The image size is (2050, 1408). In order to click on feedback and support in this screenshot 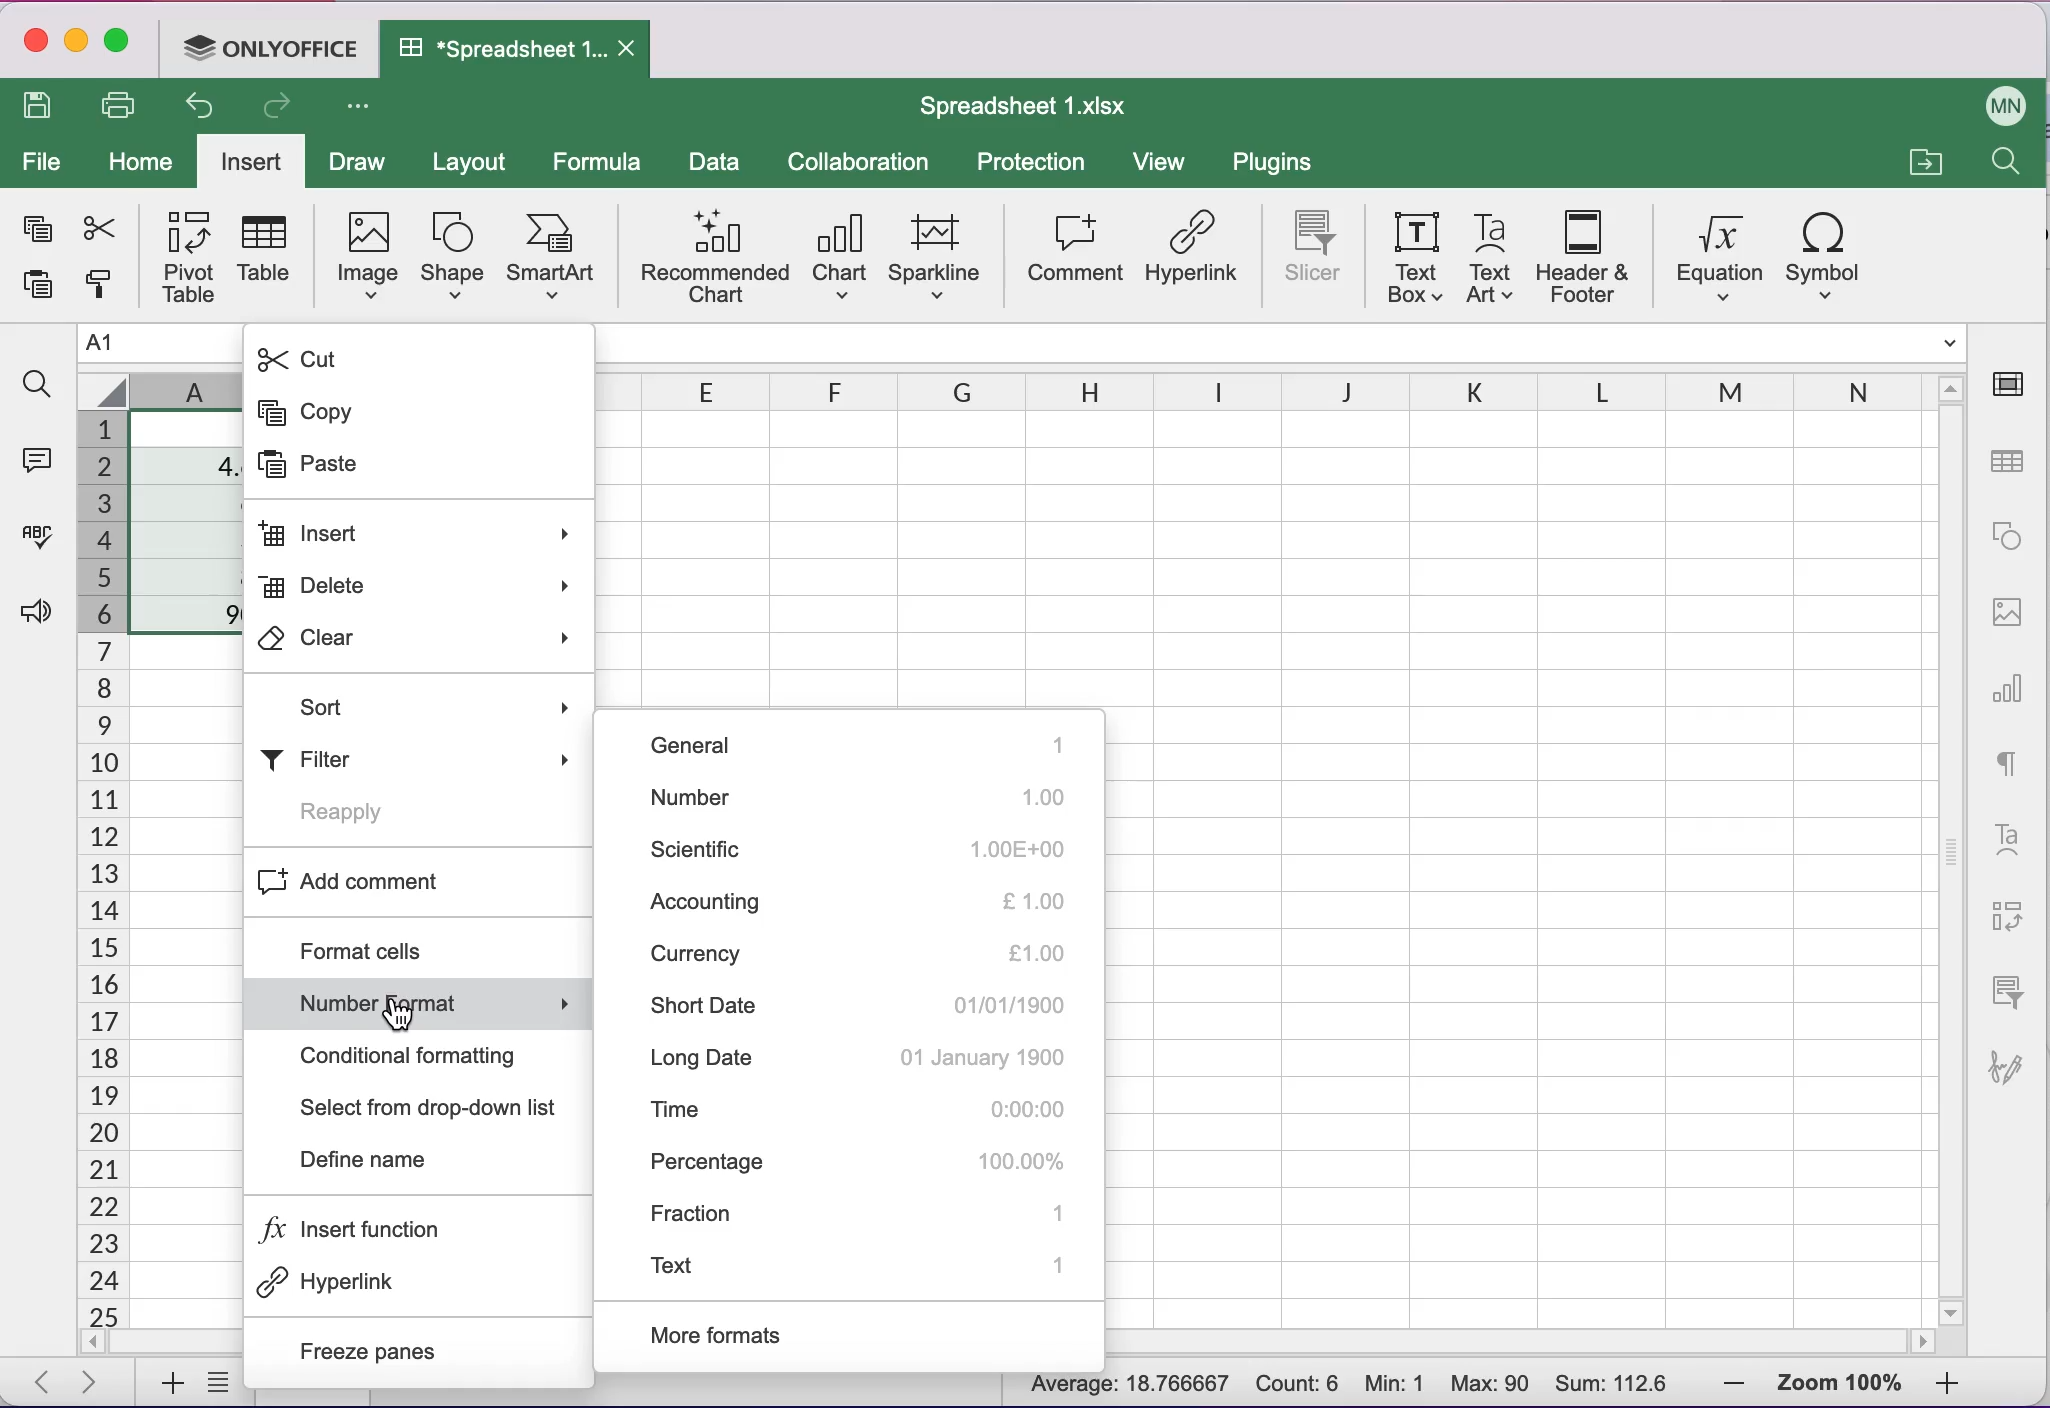, I will do `click(35, 609)`.